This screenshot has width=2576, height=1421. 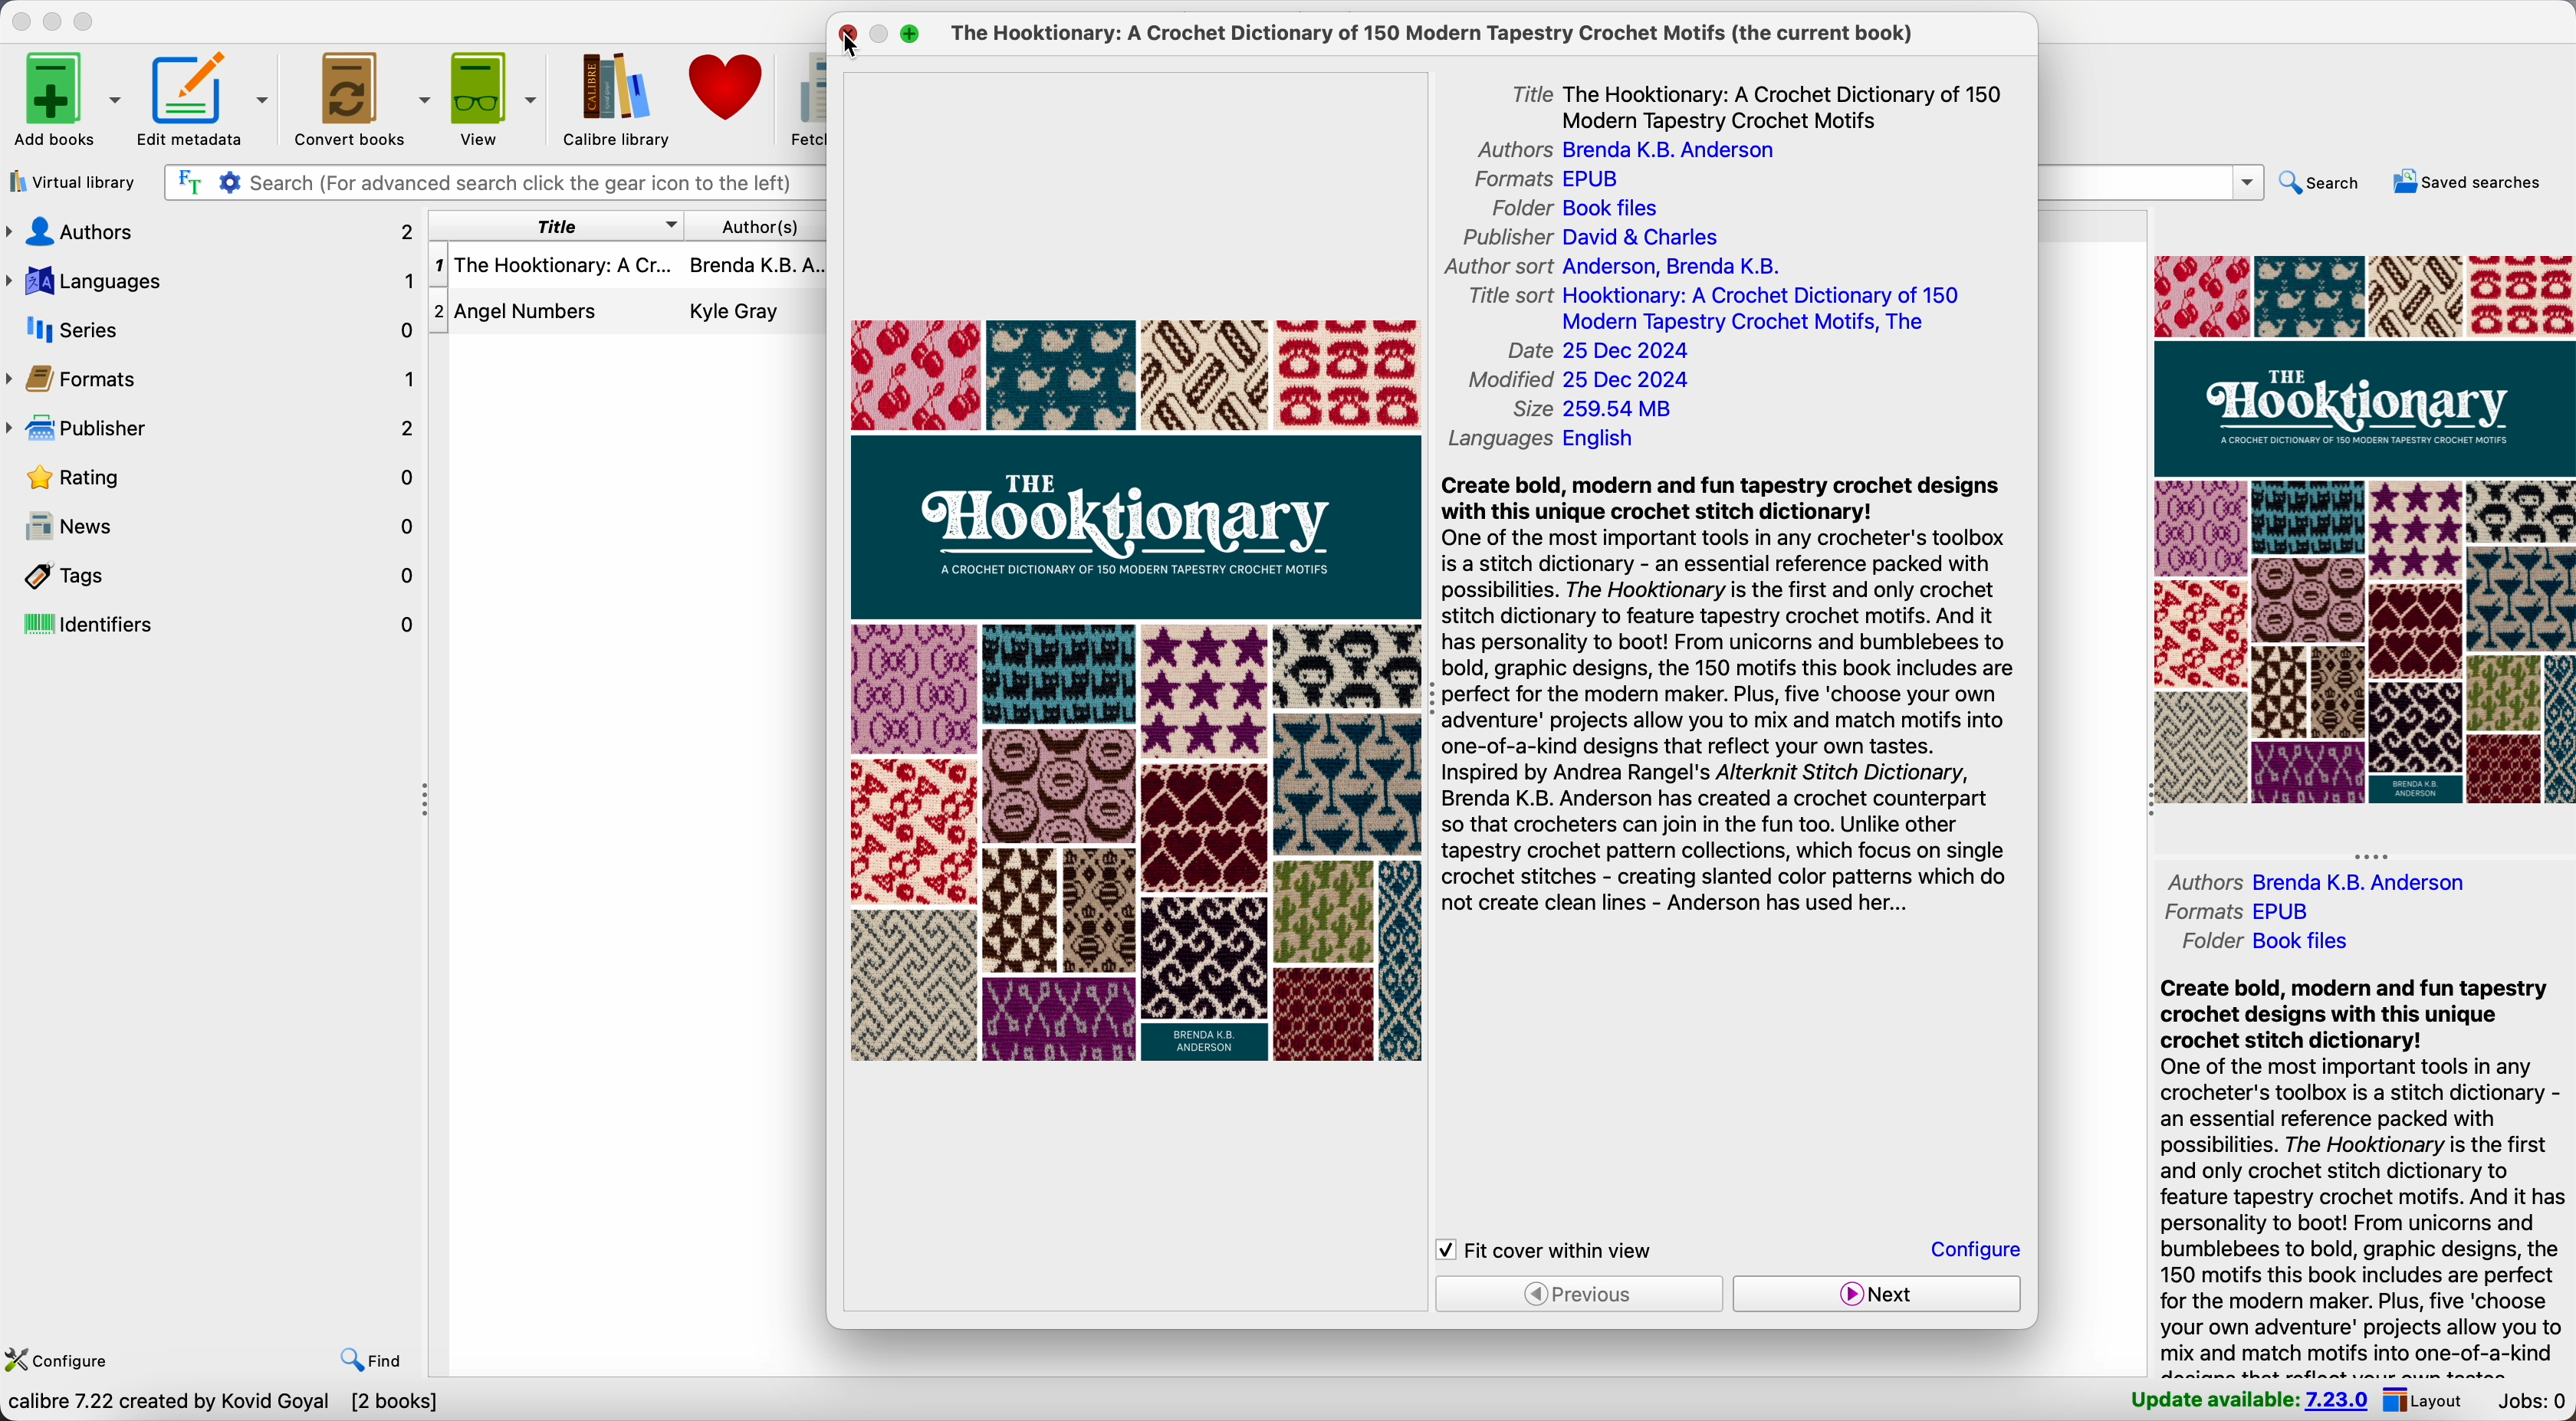 What do you see at coordinates (2529, 1402) in the screenshot?
I see `jobs: 0` at bounding box center [2529, 1402].